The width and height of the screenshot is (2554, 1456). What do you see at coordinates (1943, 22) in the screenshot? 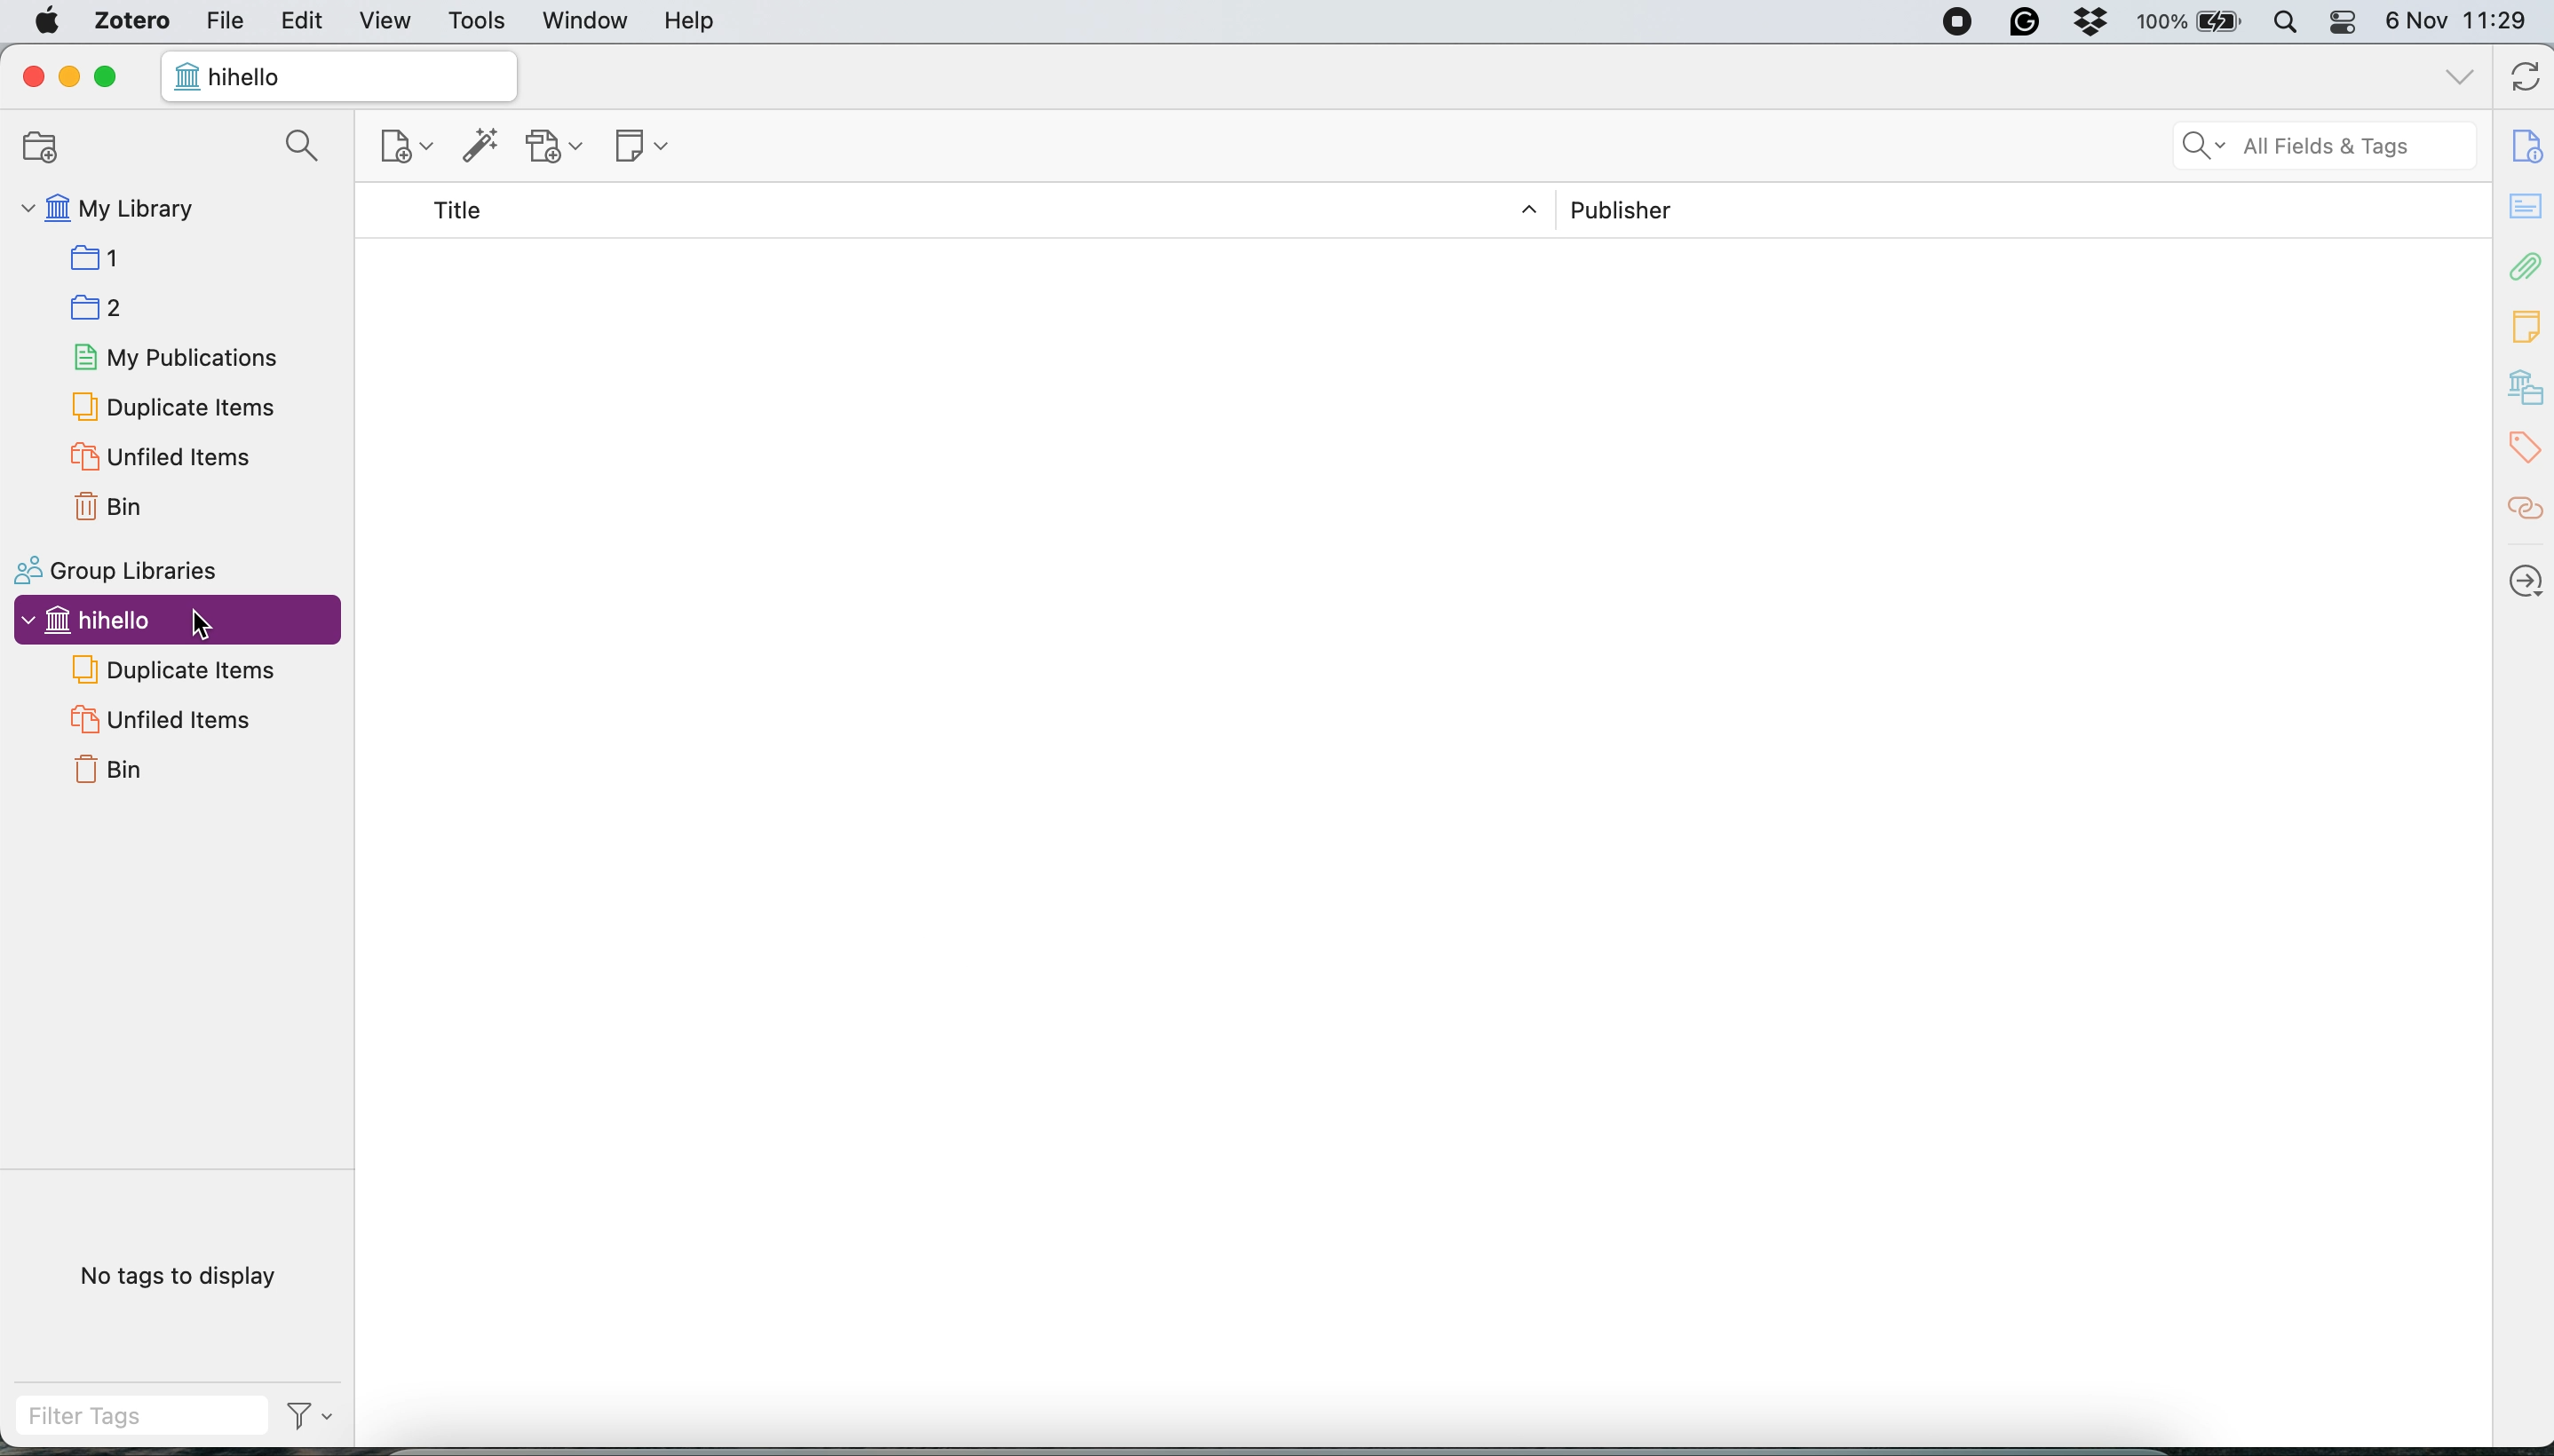
I see `screen recorder` at bounding box center [1943, 22].